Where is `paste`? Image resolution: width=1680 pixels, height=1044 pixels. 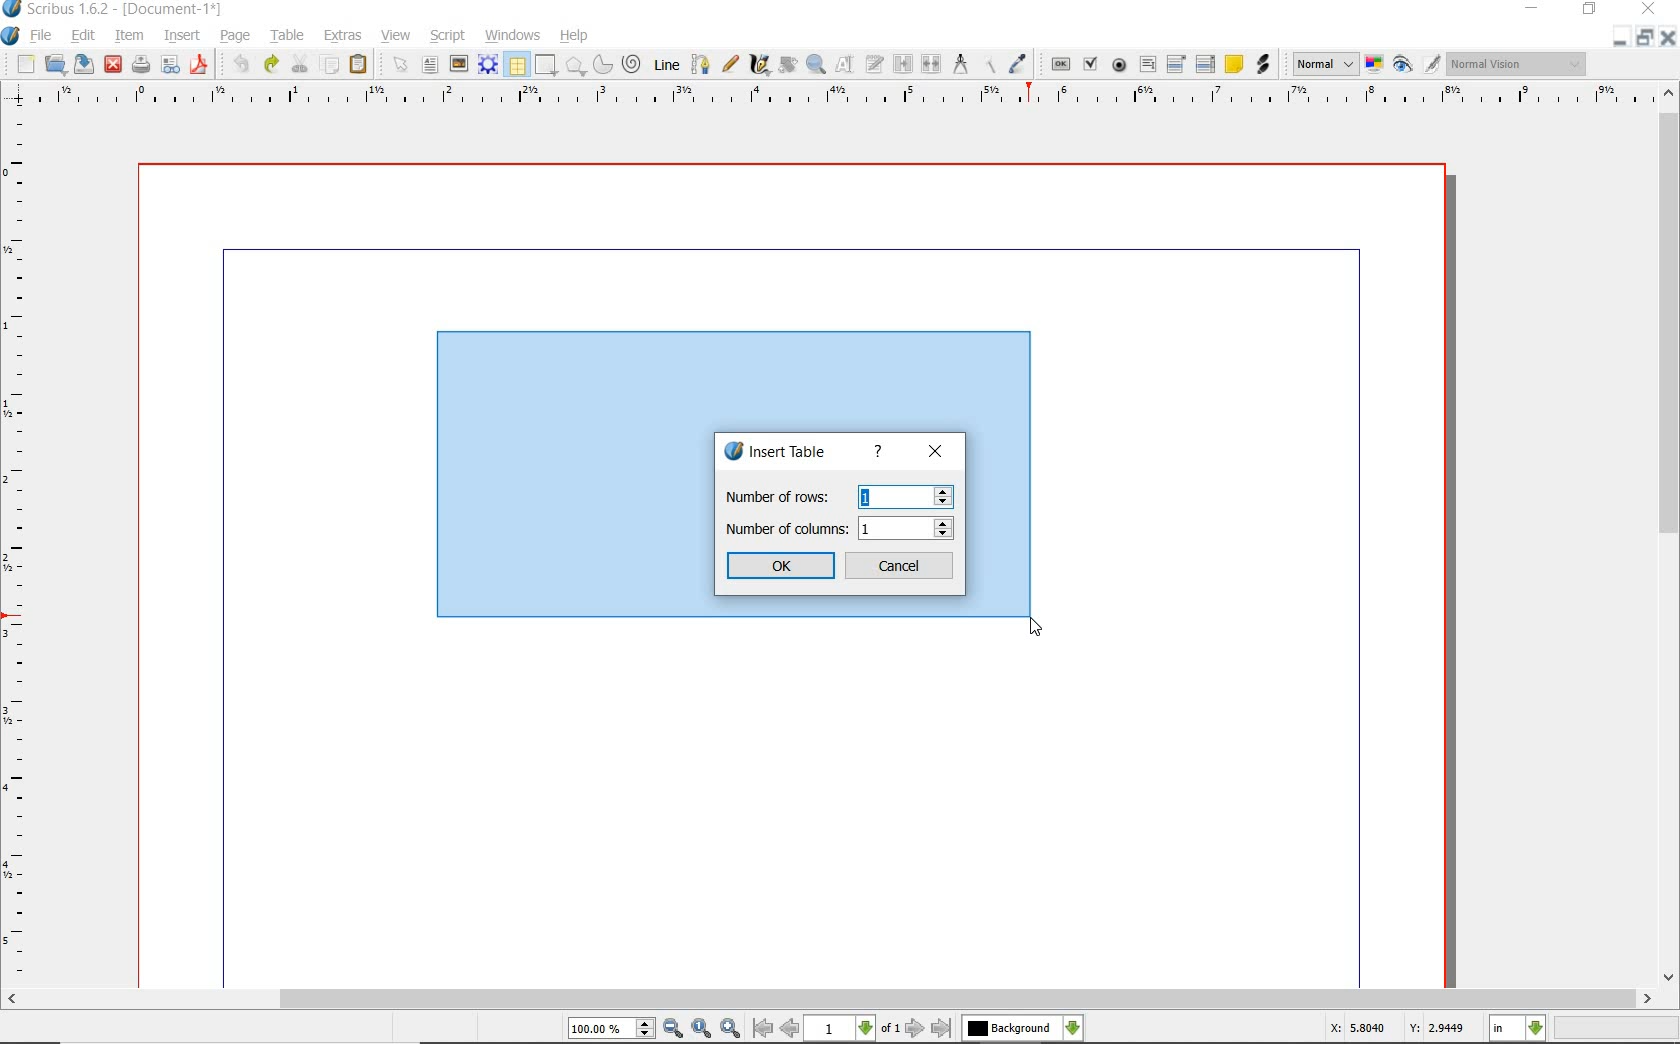 paste is located at coordinates (358, 64).